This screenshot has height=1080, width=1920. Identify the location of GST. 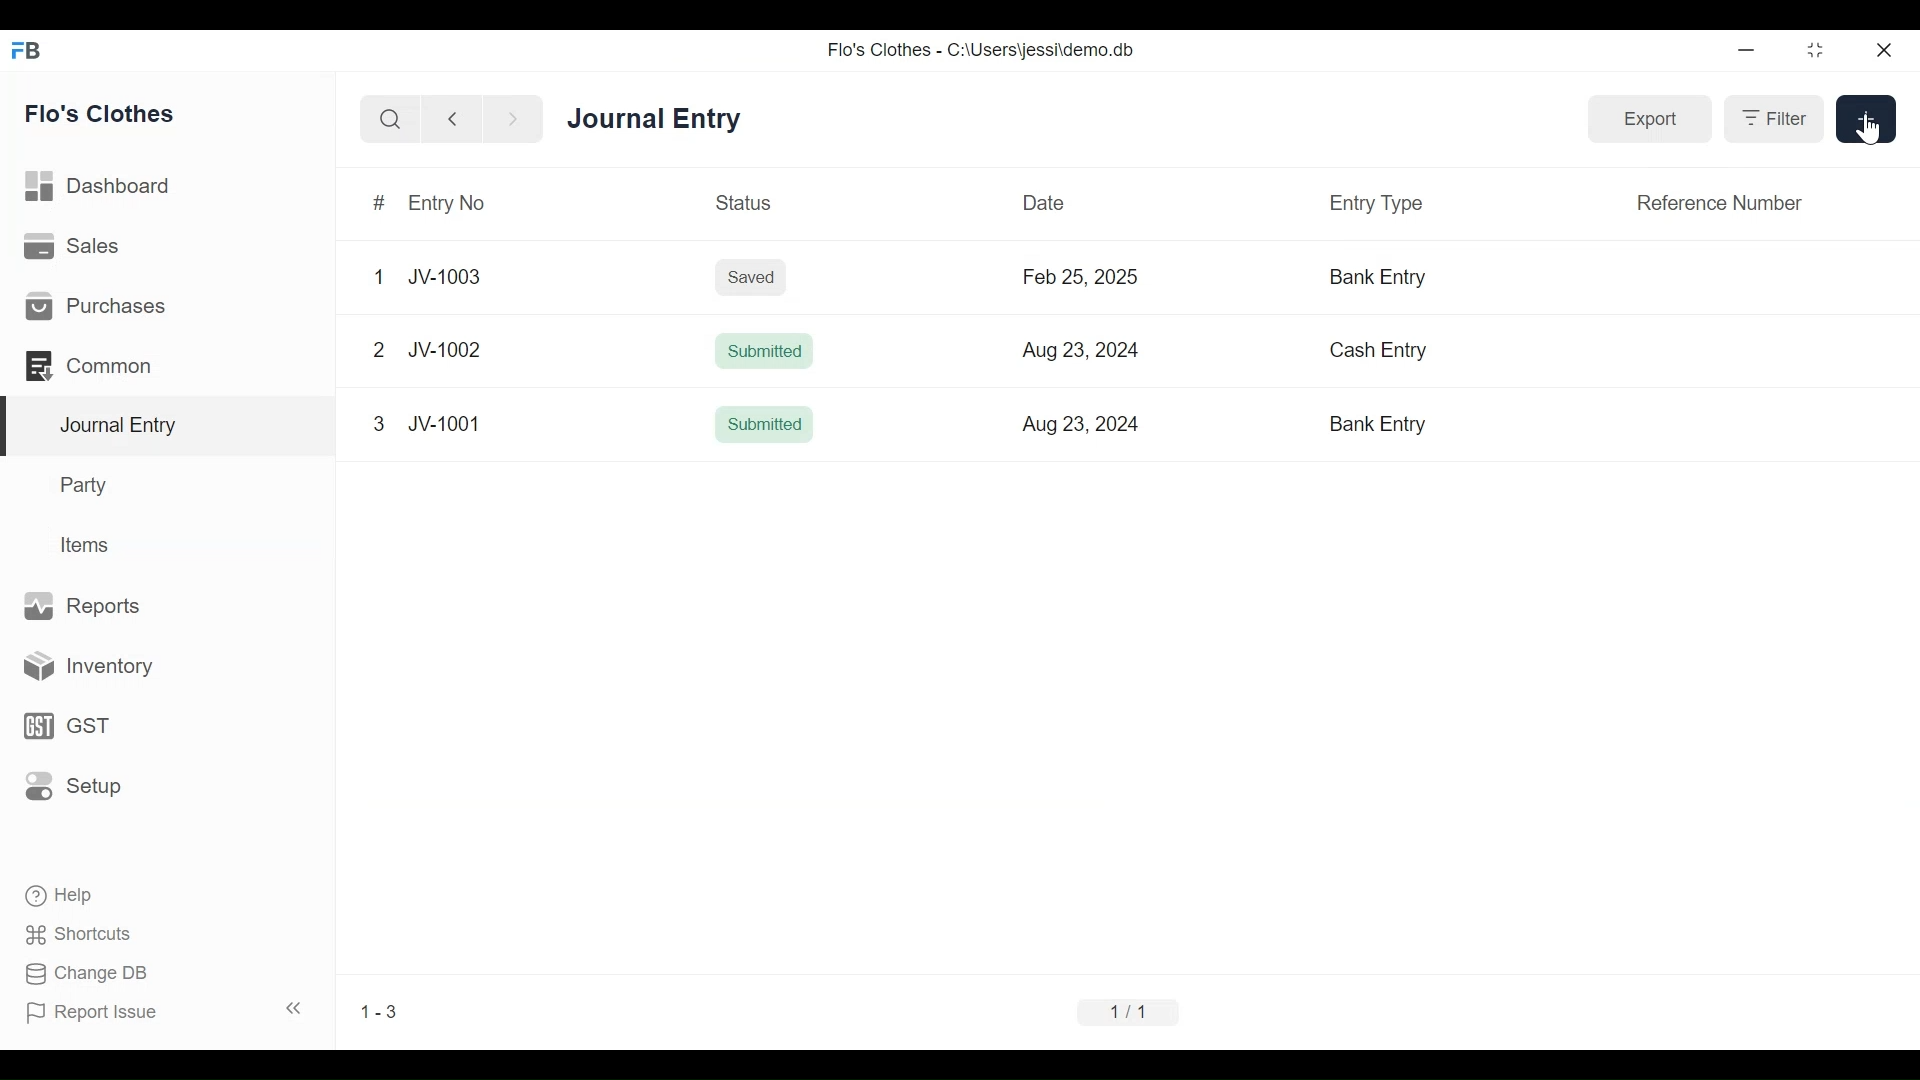
(64, 728).